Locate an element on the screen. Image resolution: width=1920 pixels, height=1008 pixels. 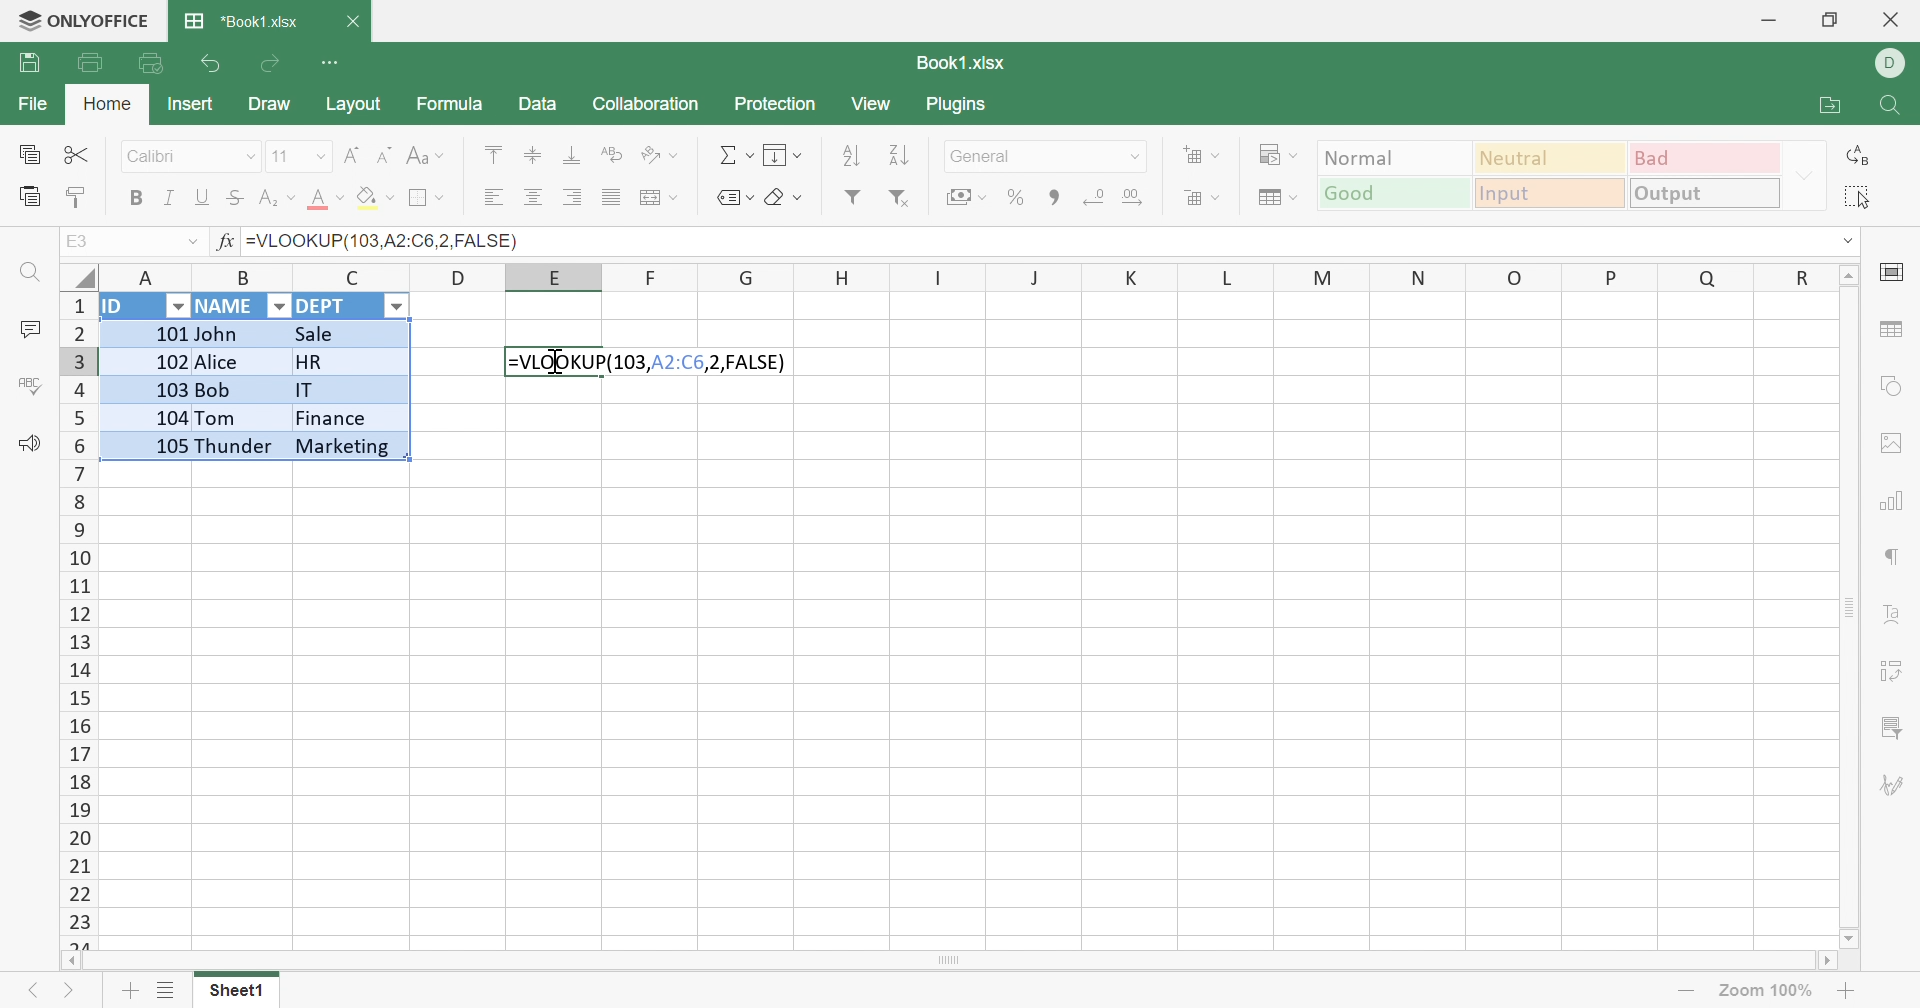
Increment font size is located at coordinates (351, 156).